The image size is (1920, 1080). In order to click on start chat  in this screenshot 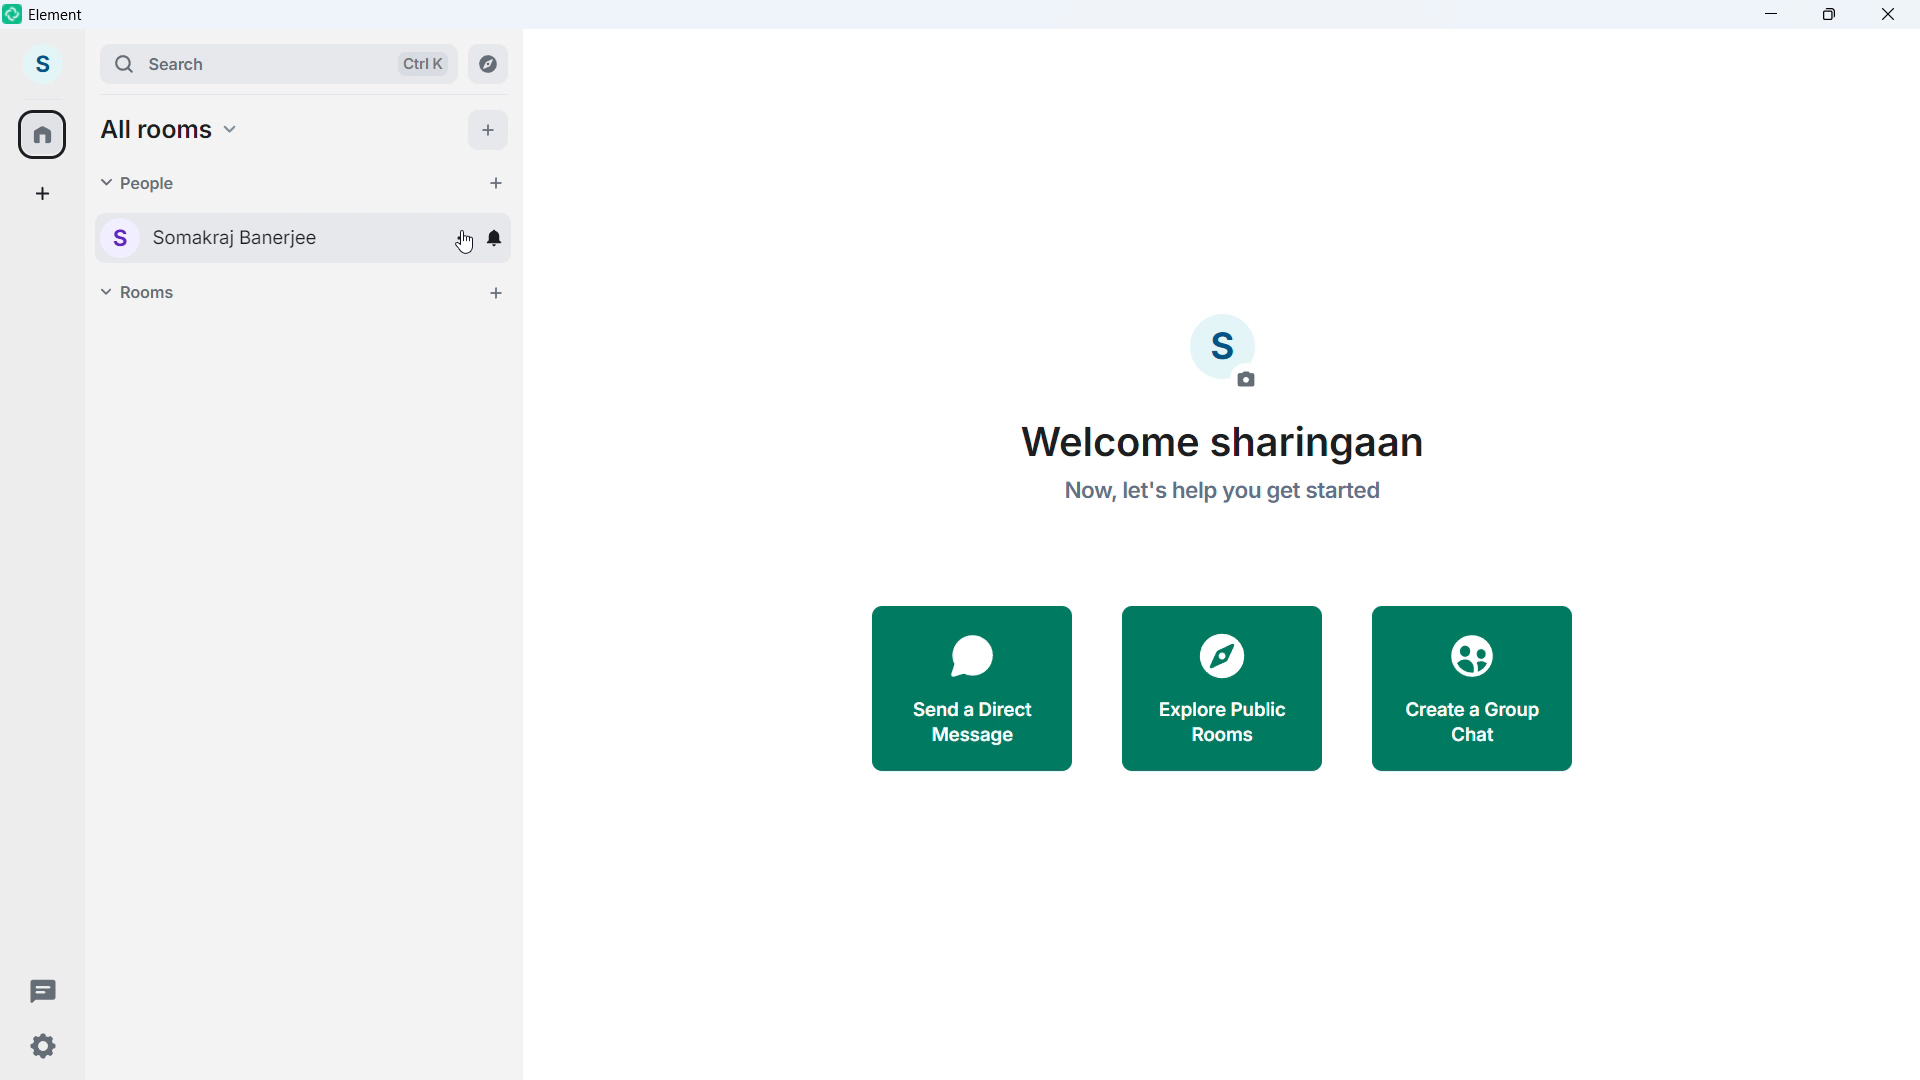, I will do `click(495, 183)`.